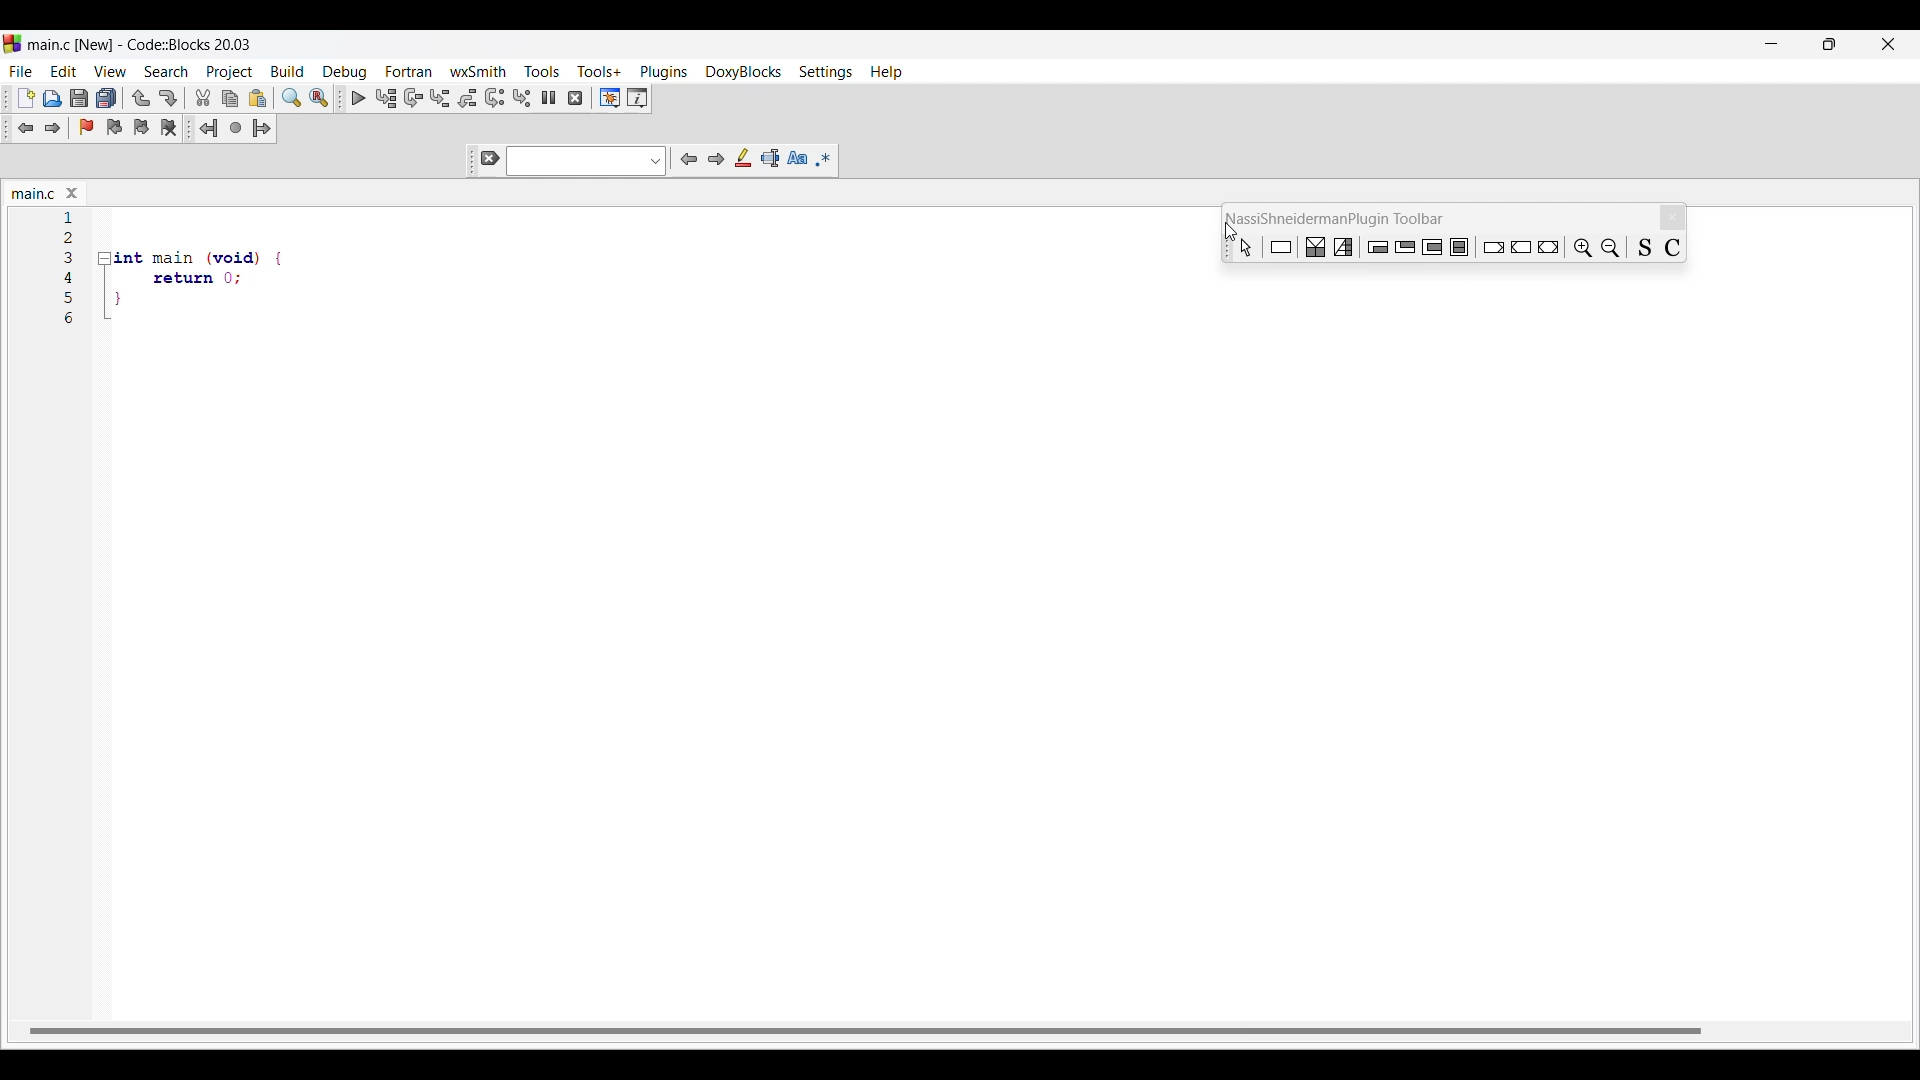 This screenshot has height=1080, width=1920. I want to click on Clear, so click(490, 158).